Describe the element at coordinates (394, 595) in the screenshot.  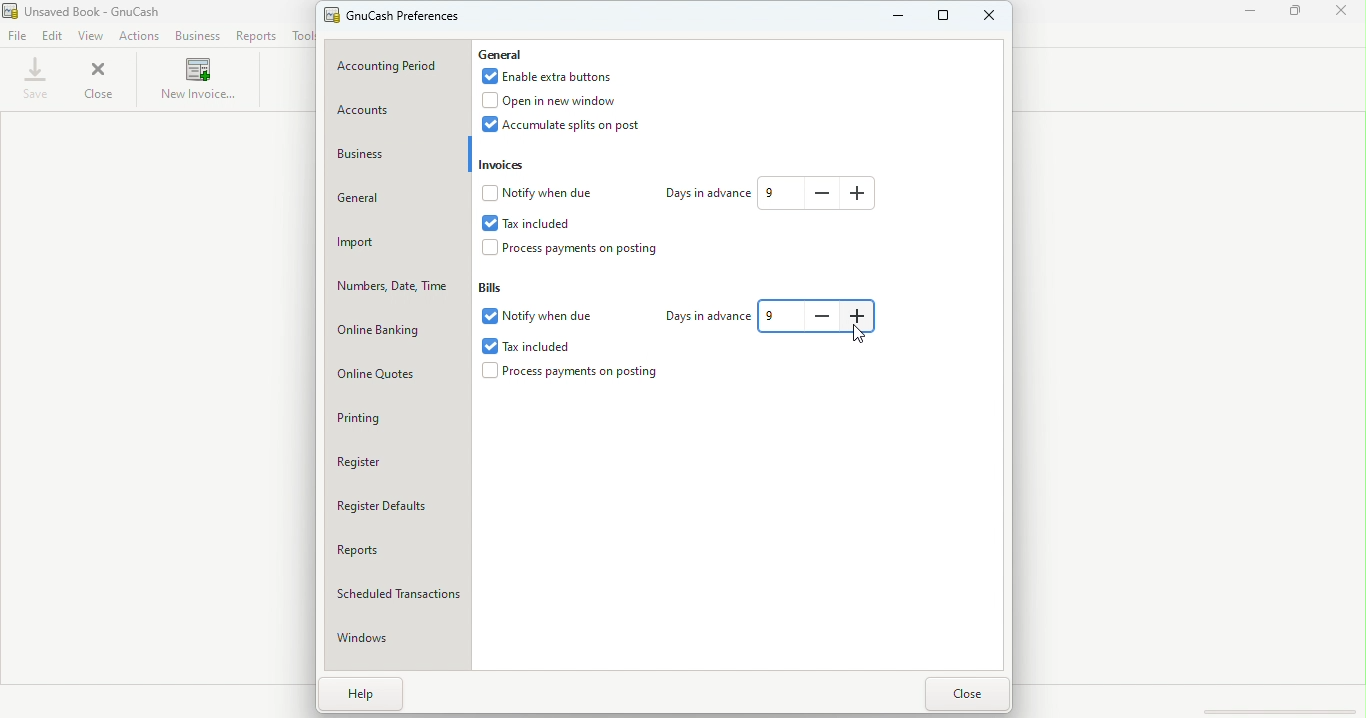
I see `Scheduled transactions` at that location.